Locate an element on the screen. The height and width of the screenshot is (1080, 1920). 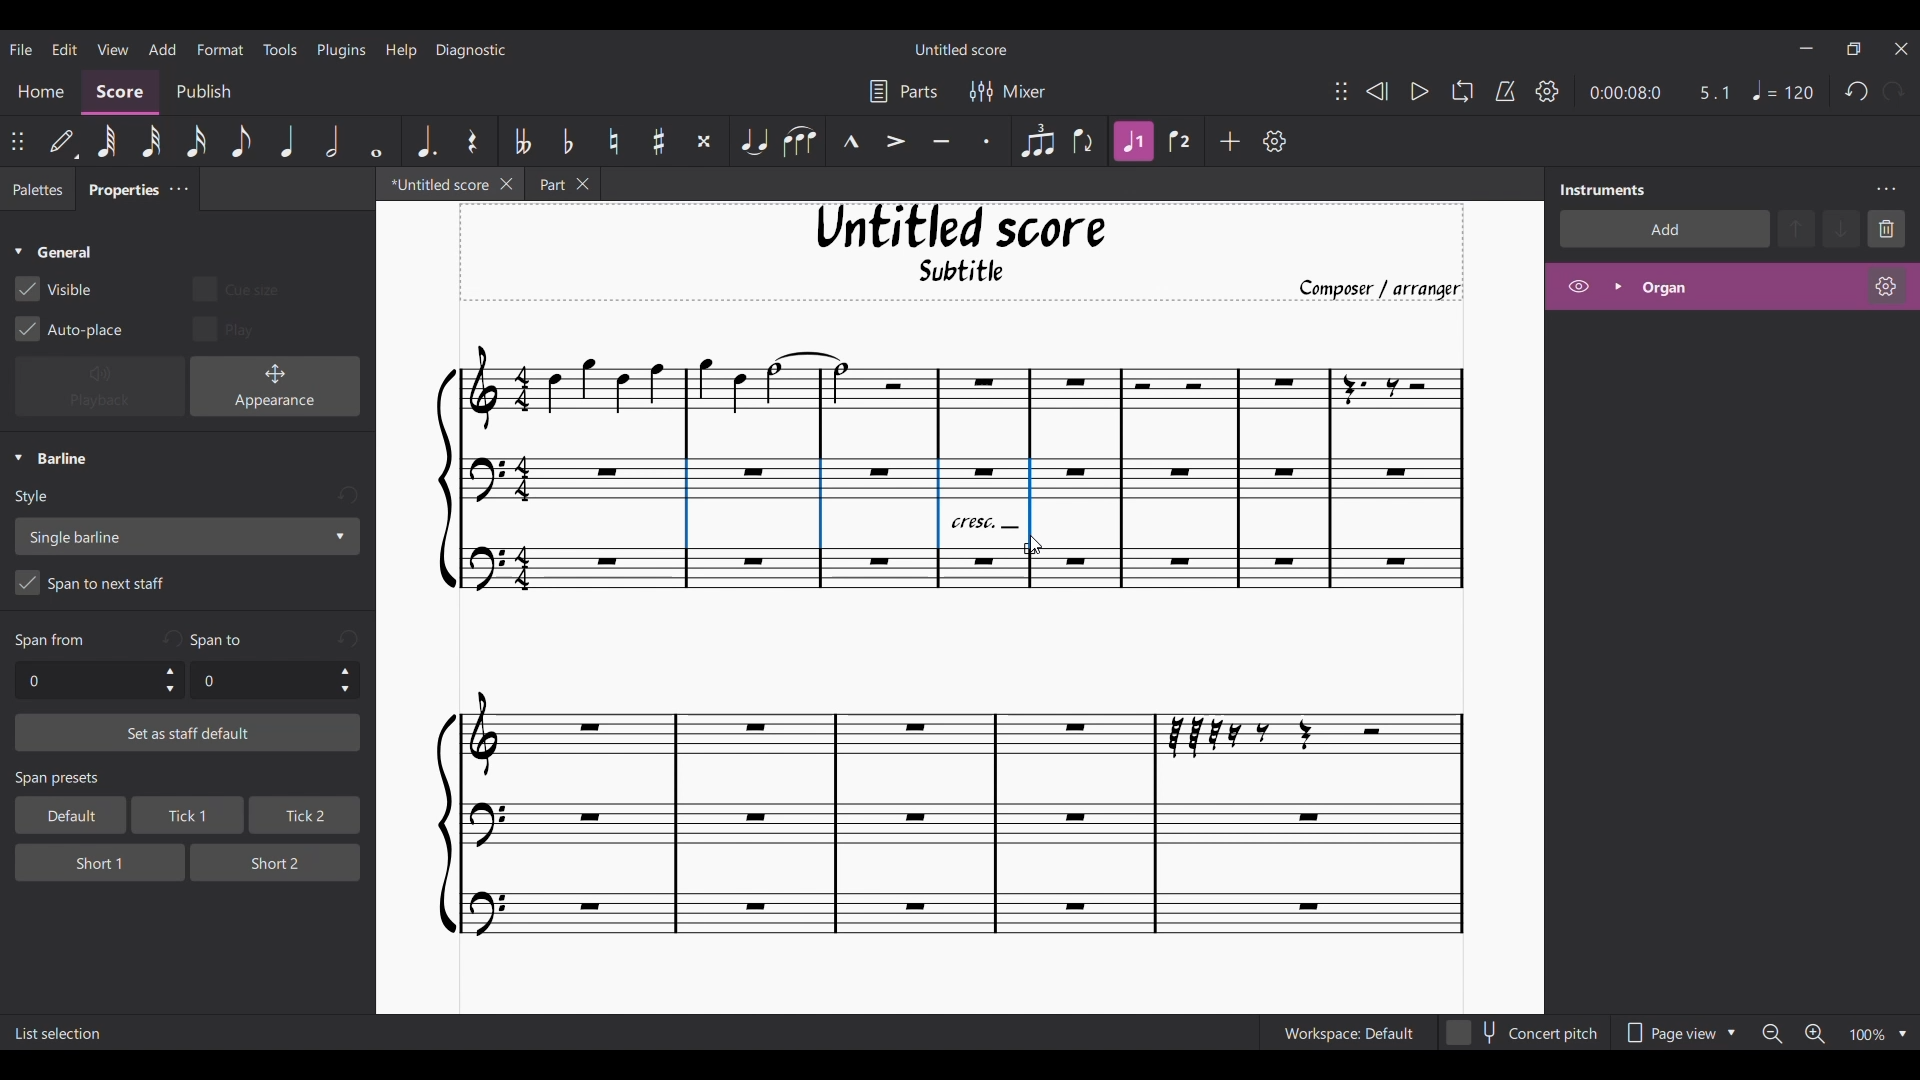
Whole note is located at coordinates (378, 140).